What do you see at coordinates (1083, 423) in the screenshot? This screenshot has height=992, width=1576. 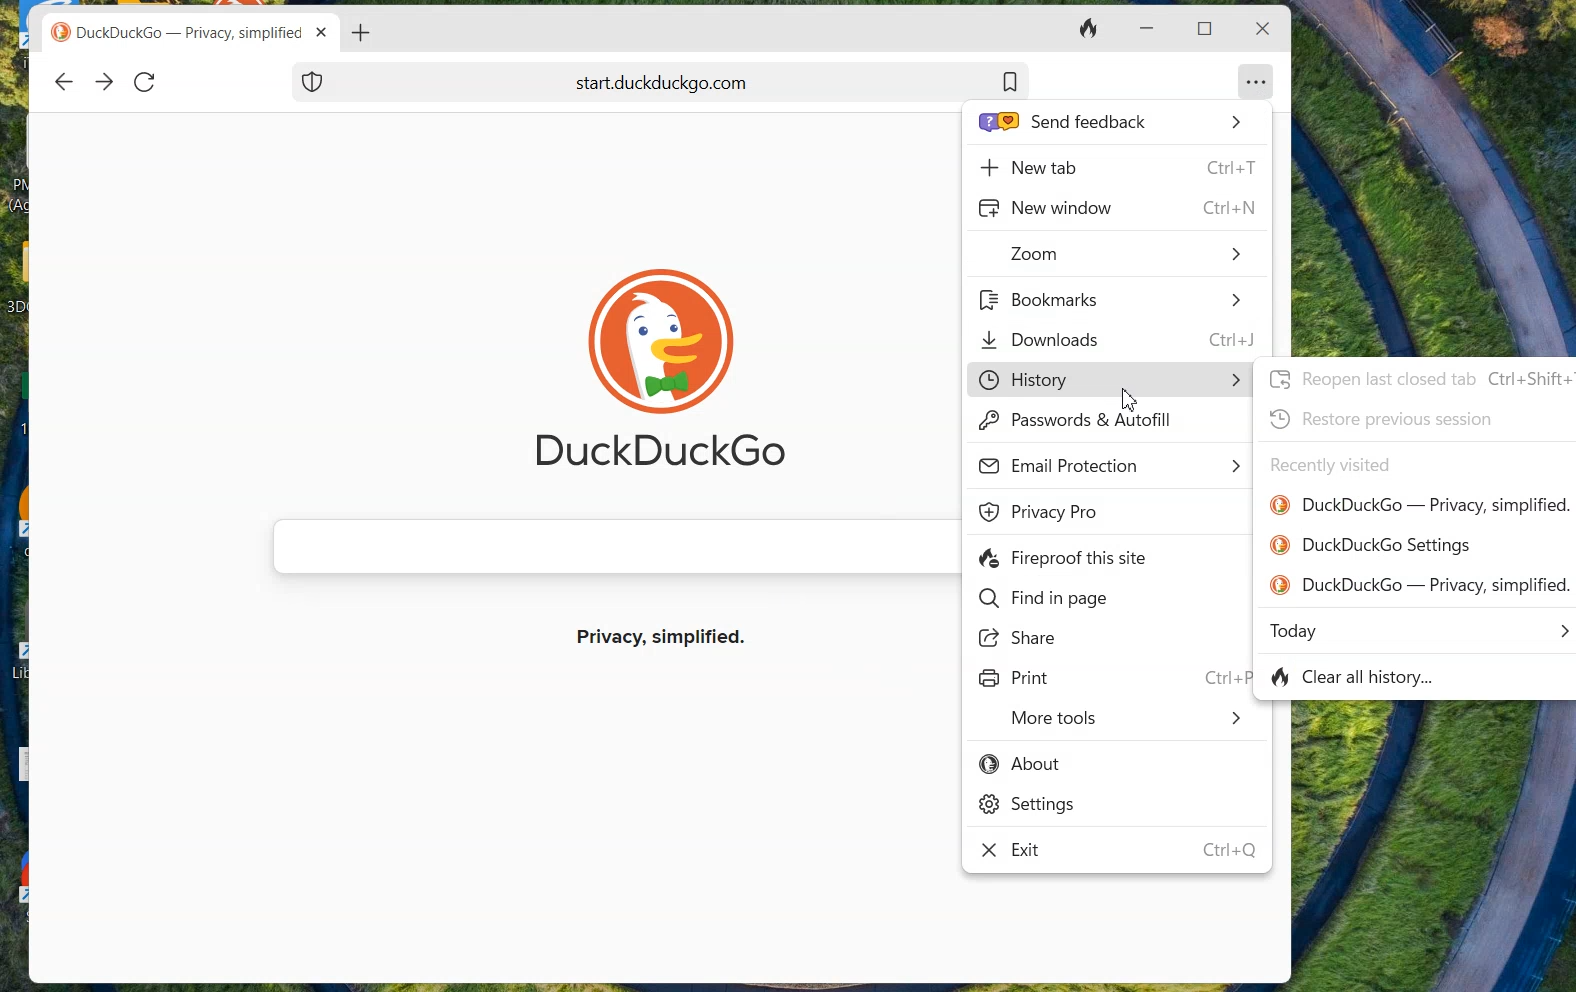 I see `Passwords and Autofill` at bounding box center [1083, 423].